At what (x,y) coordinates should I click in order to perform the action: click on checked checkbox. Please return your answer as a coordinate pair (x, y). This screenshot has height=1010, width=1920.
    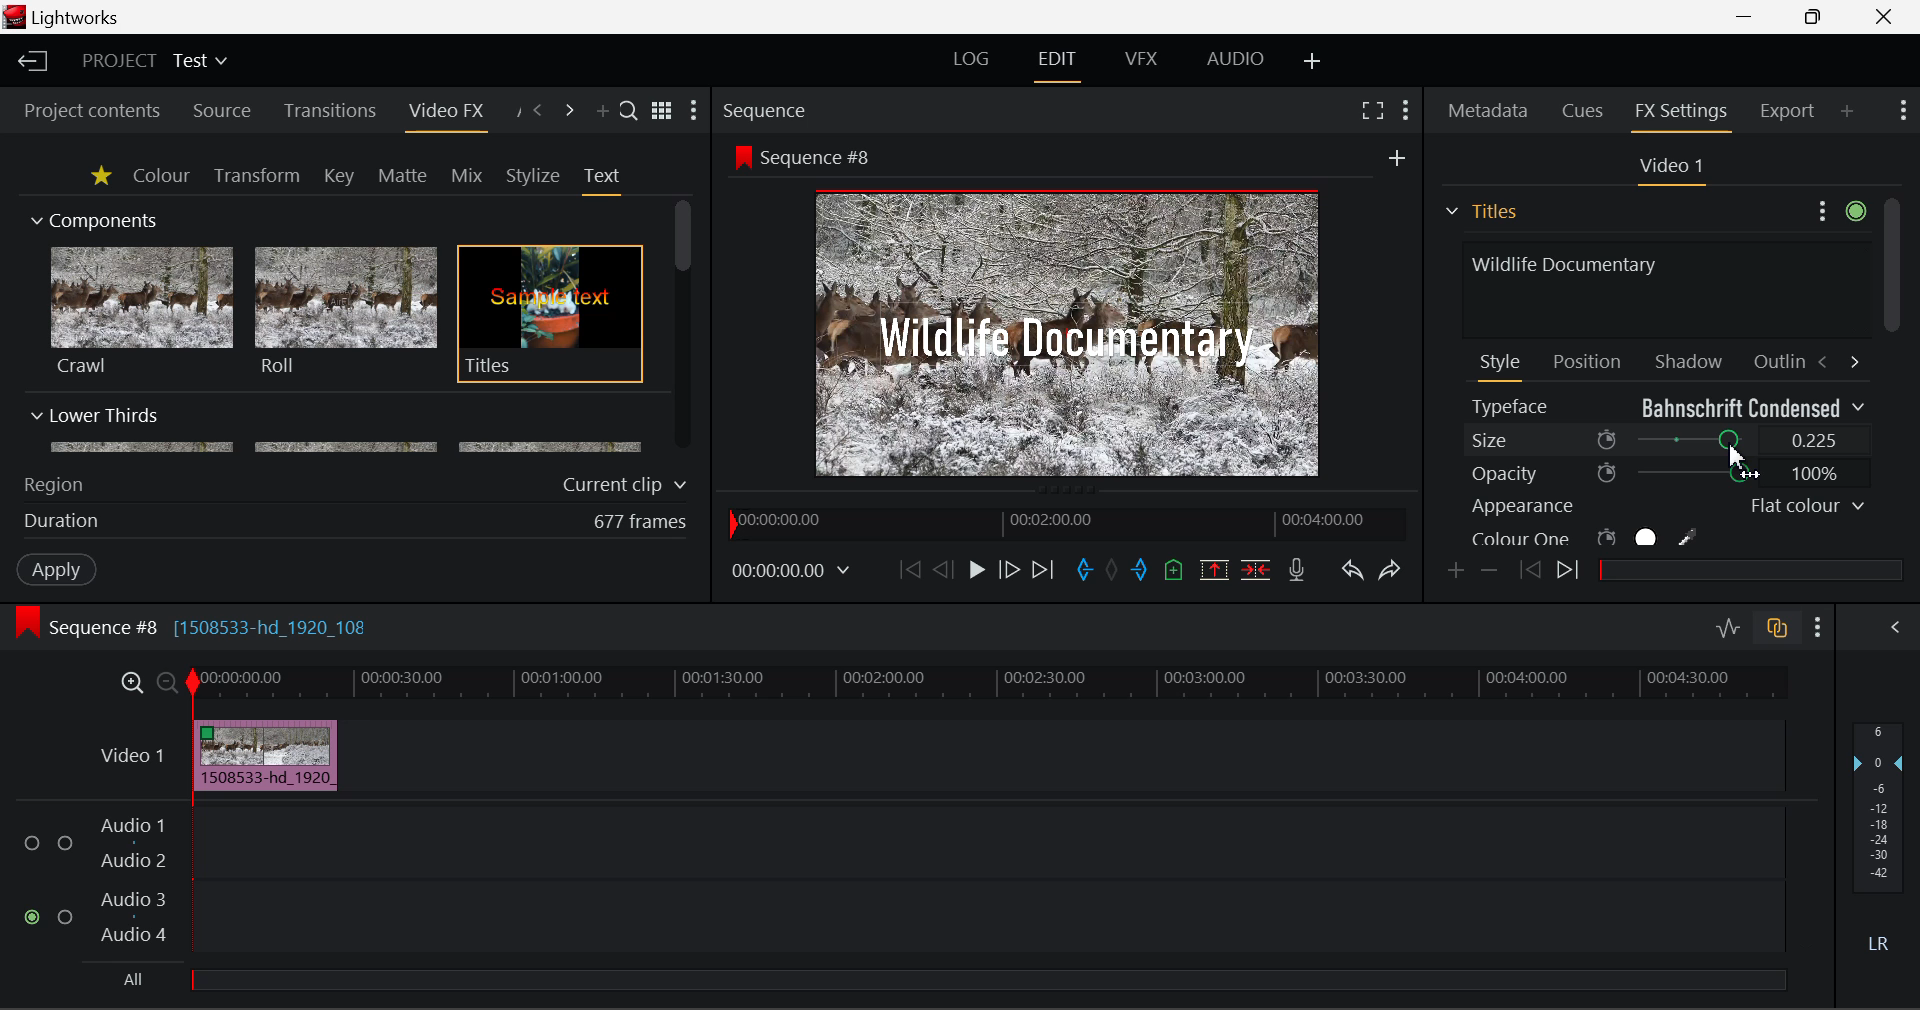
    Looking at the image, I should click on (35, 918).